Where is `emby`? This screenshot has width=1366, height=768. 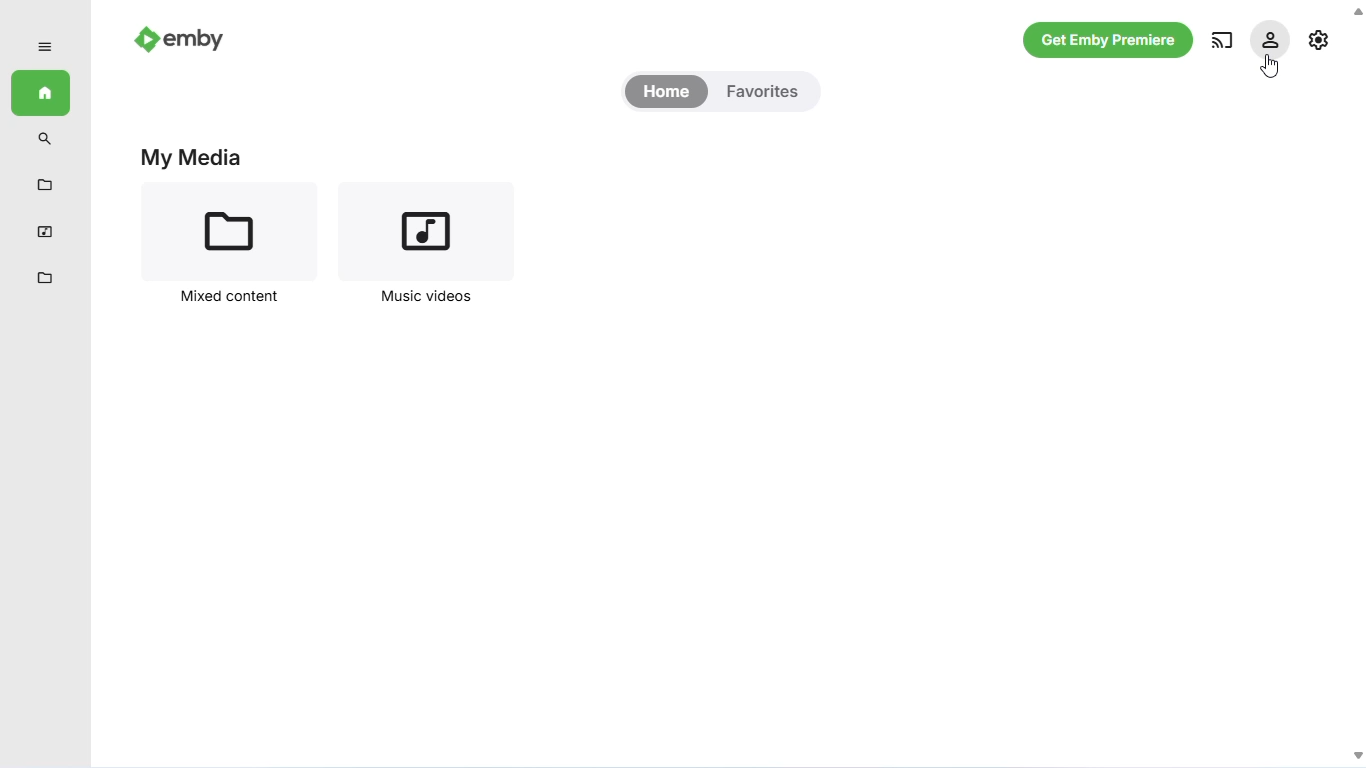
emby is located at coordinates (180, 37).